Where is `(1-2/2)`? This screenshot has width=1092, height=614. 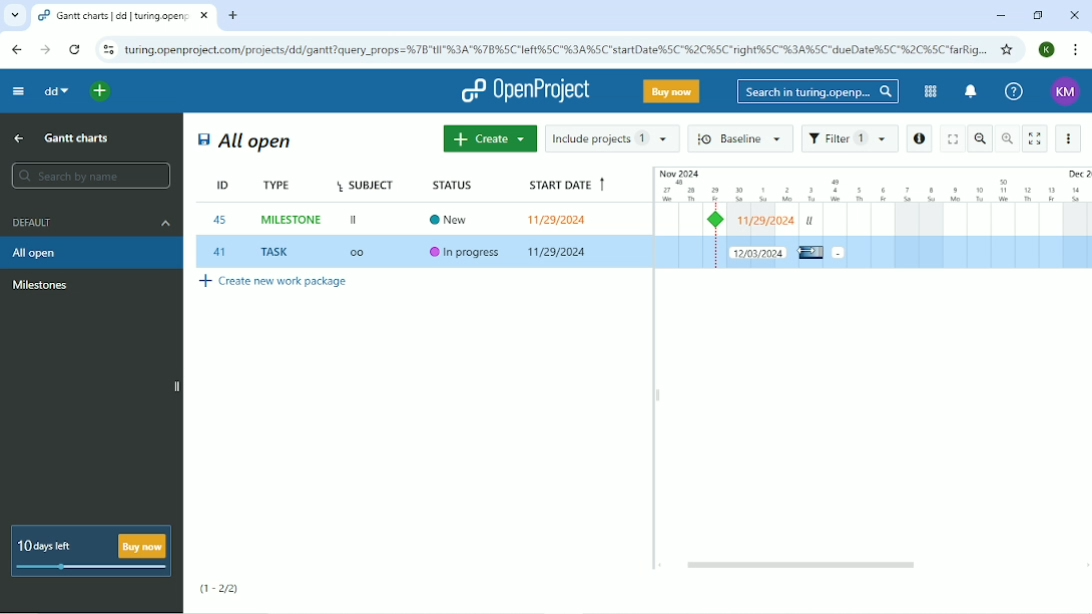
(1-2/2) is located at coordinates (219, 589).